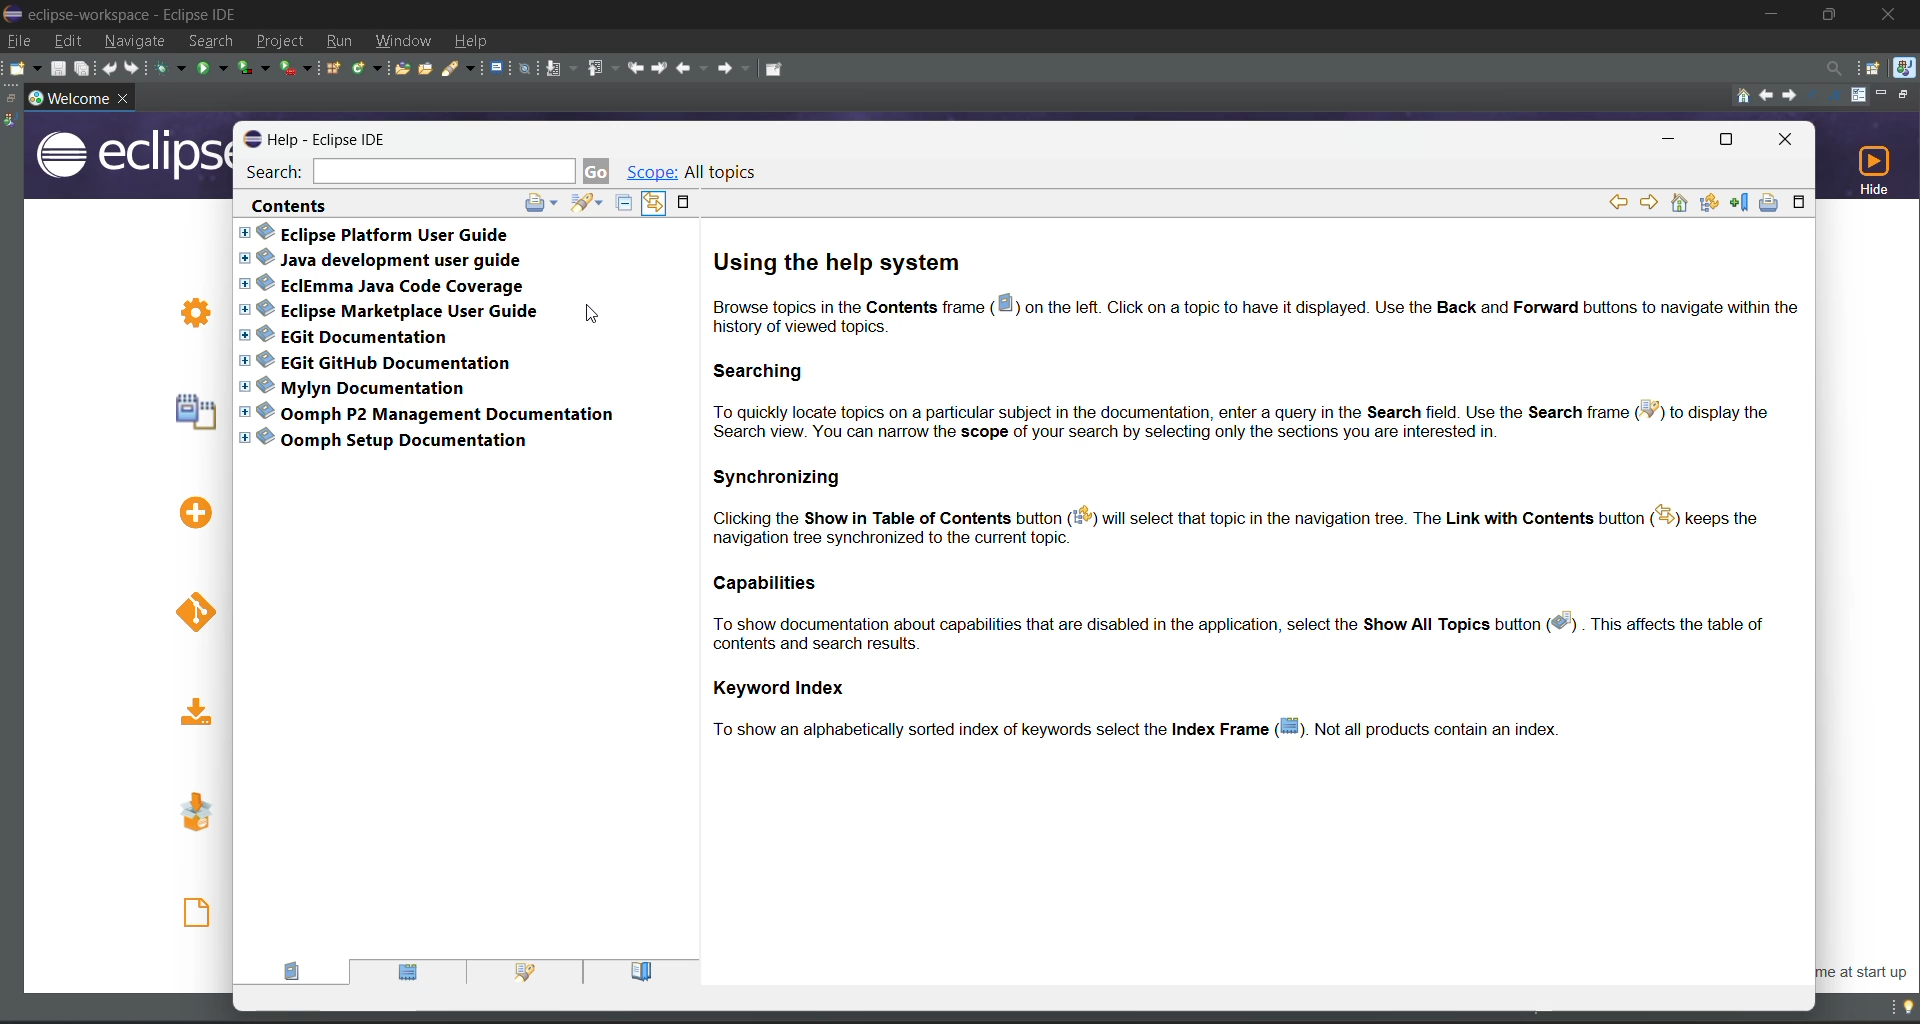 The width and height of the screenshot is (1920, 1024). Describe the element at coordinates (727, 173) in the screenshot. I see `all topics` at that location.